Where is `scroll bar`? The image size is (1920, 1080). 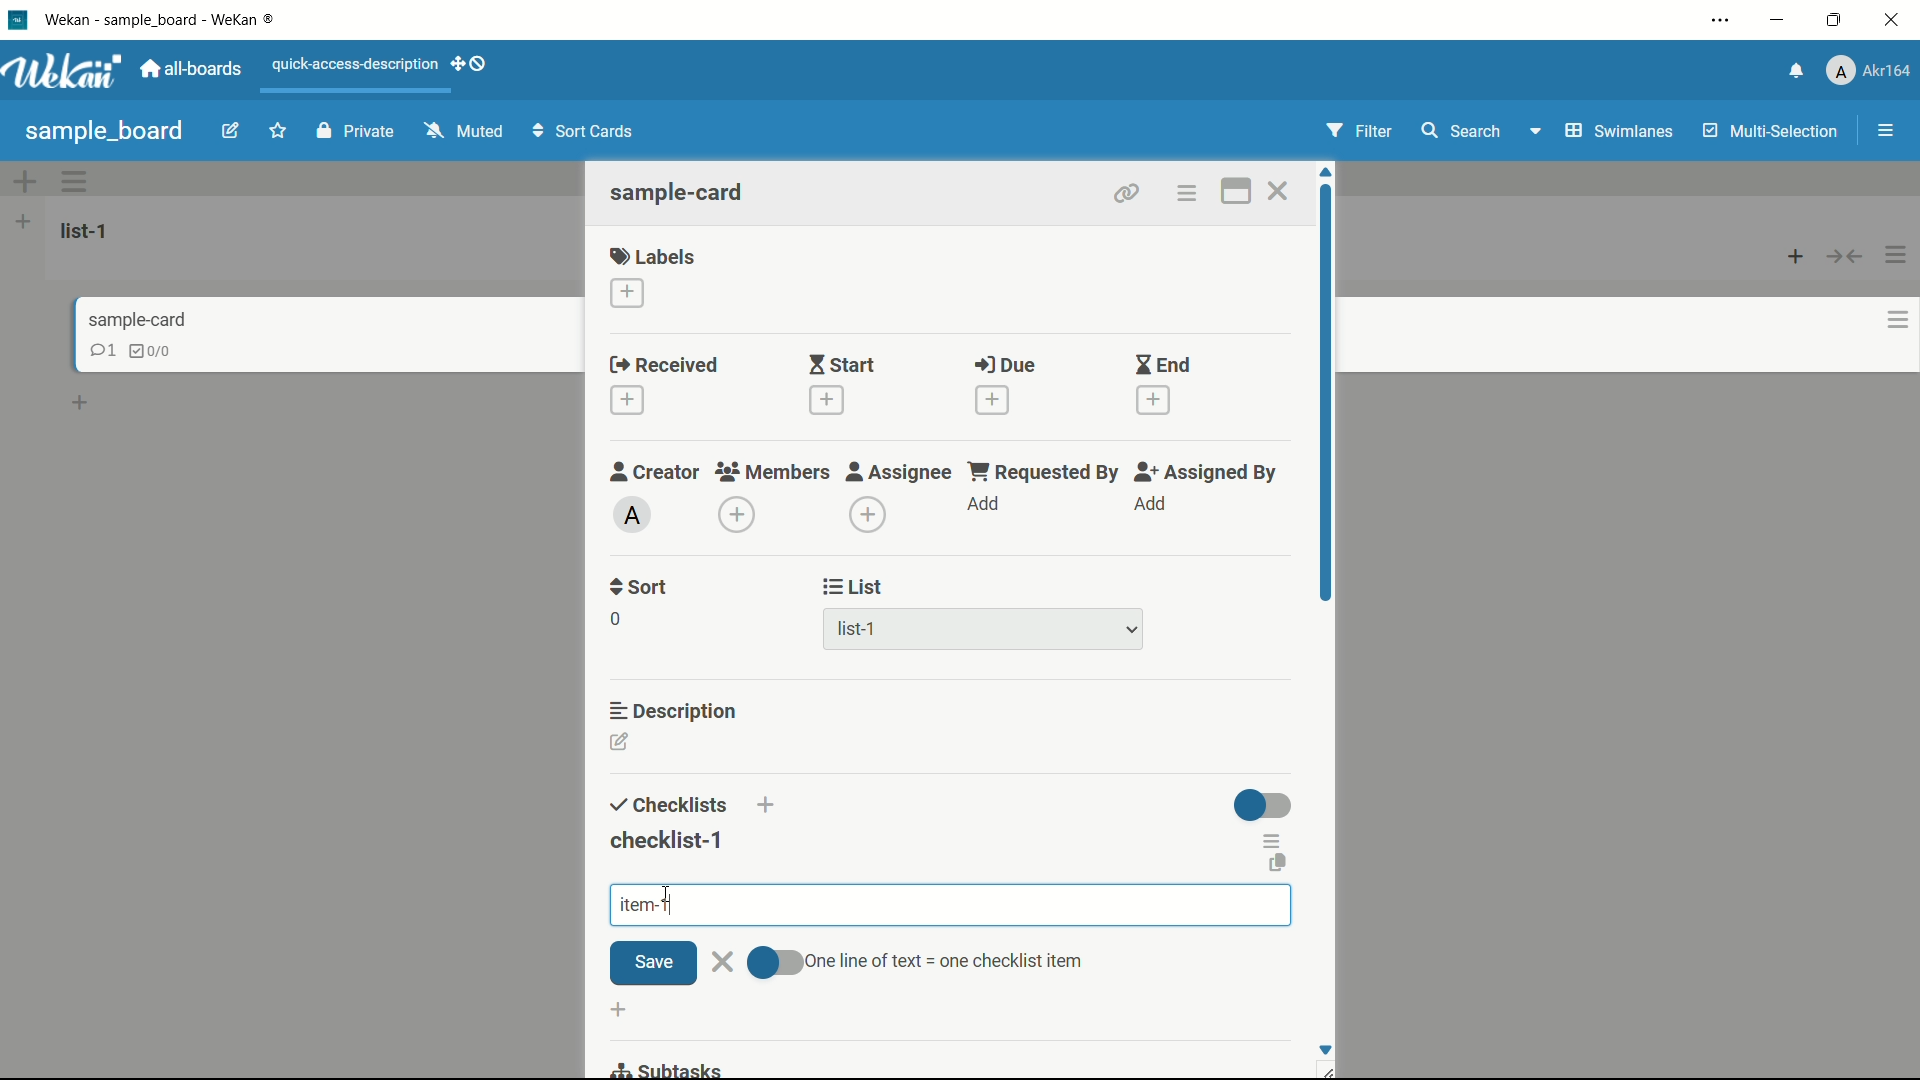
scroll bar is located at coordinates (1328, 417).